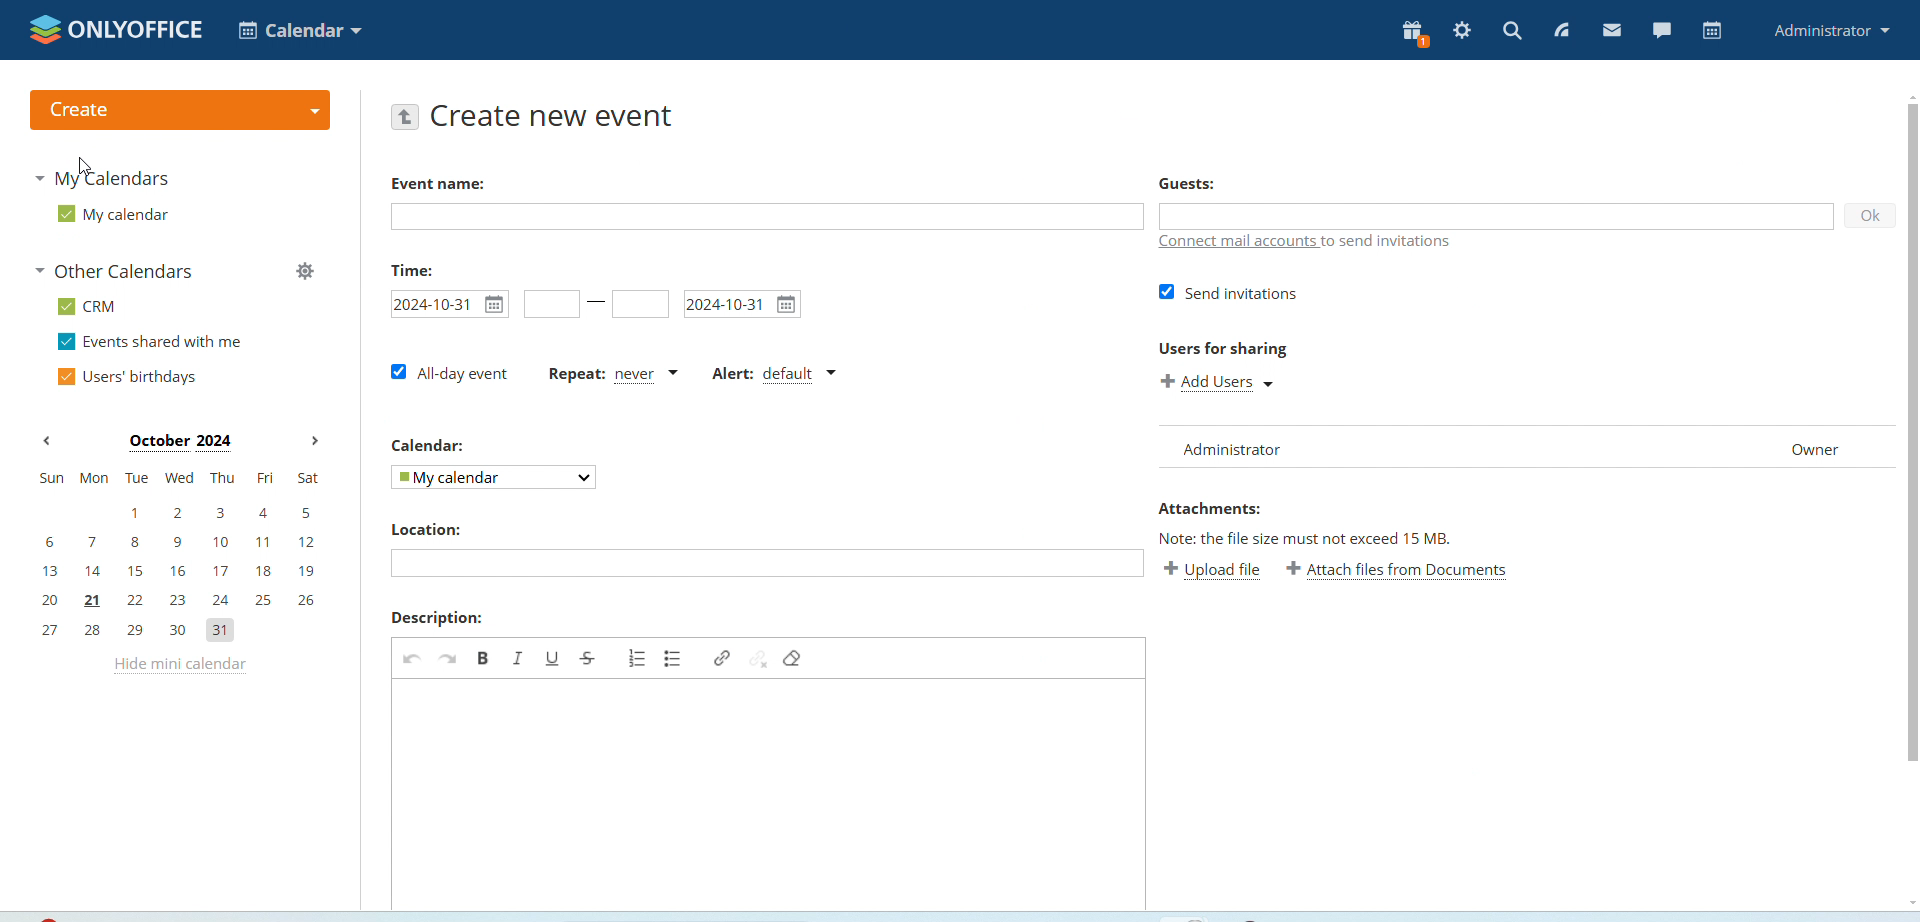 Image resolution: width=1920 pixels, height=922 pixels. Describe the element at coordinates (424, 445) in the screenshot. I see `Calendar` at that location.